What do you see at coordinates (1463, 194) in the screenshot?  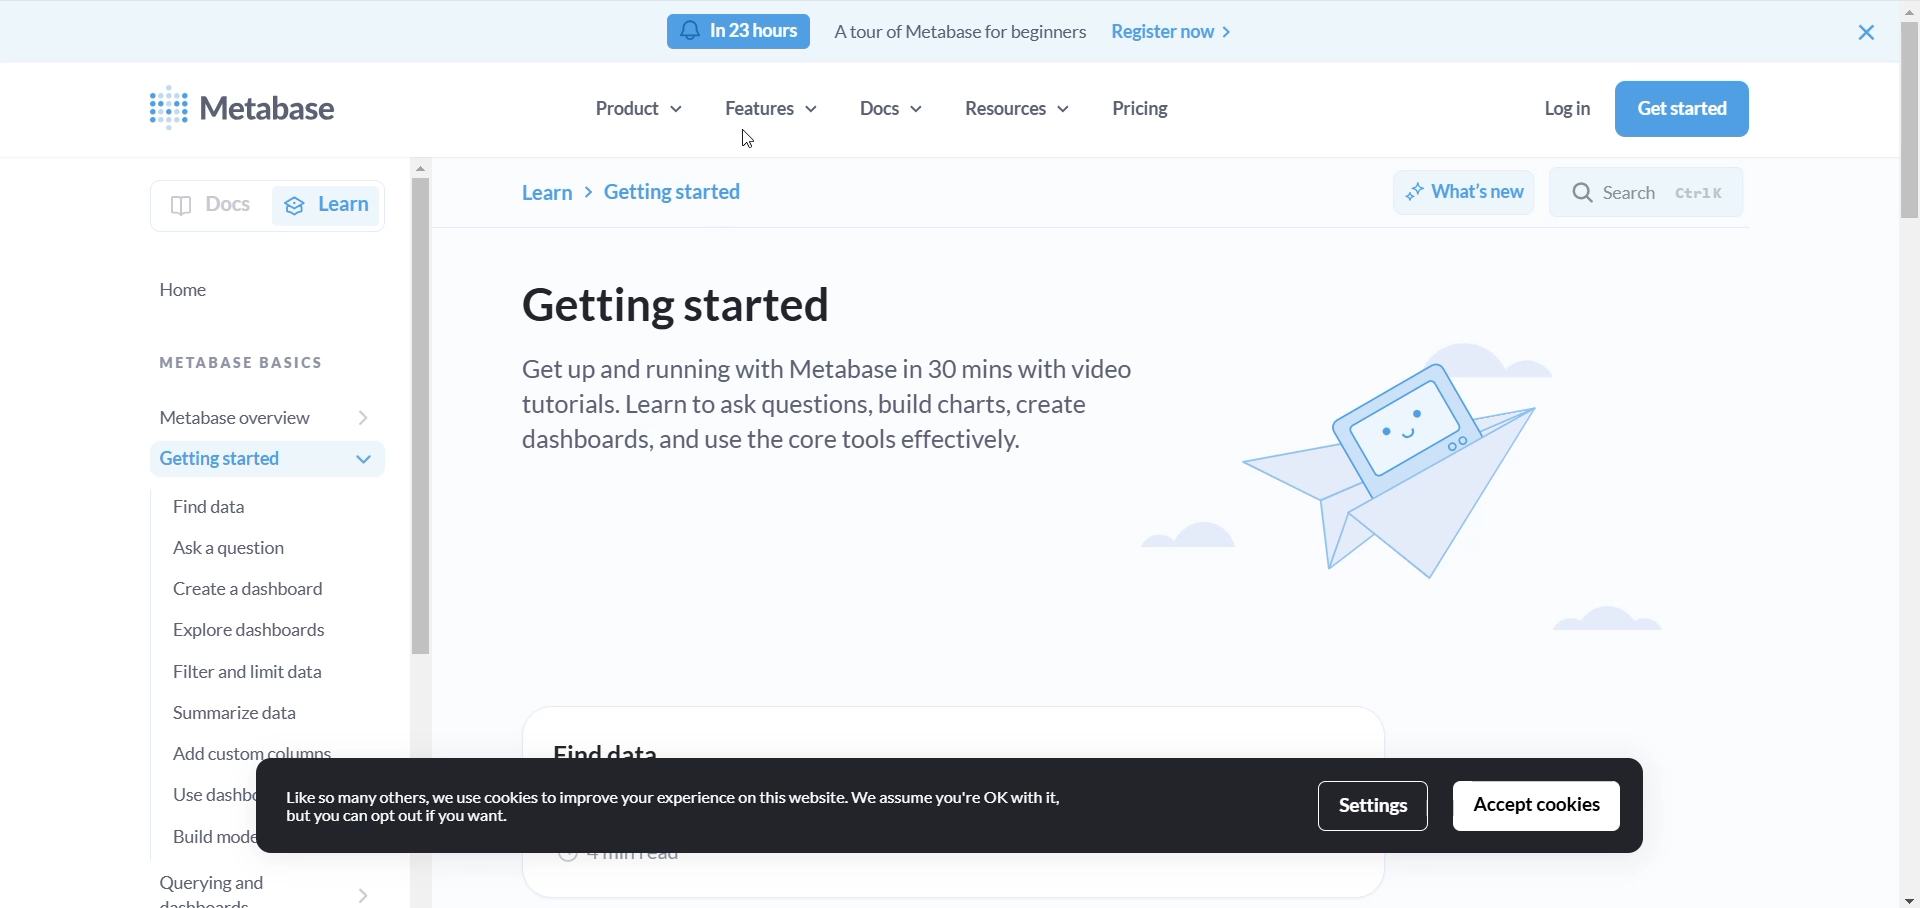 I see `whats new` at bounding box center [1463, 194].